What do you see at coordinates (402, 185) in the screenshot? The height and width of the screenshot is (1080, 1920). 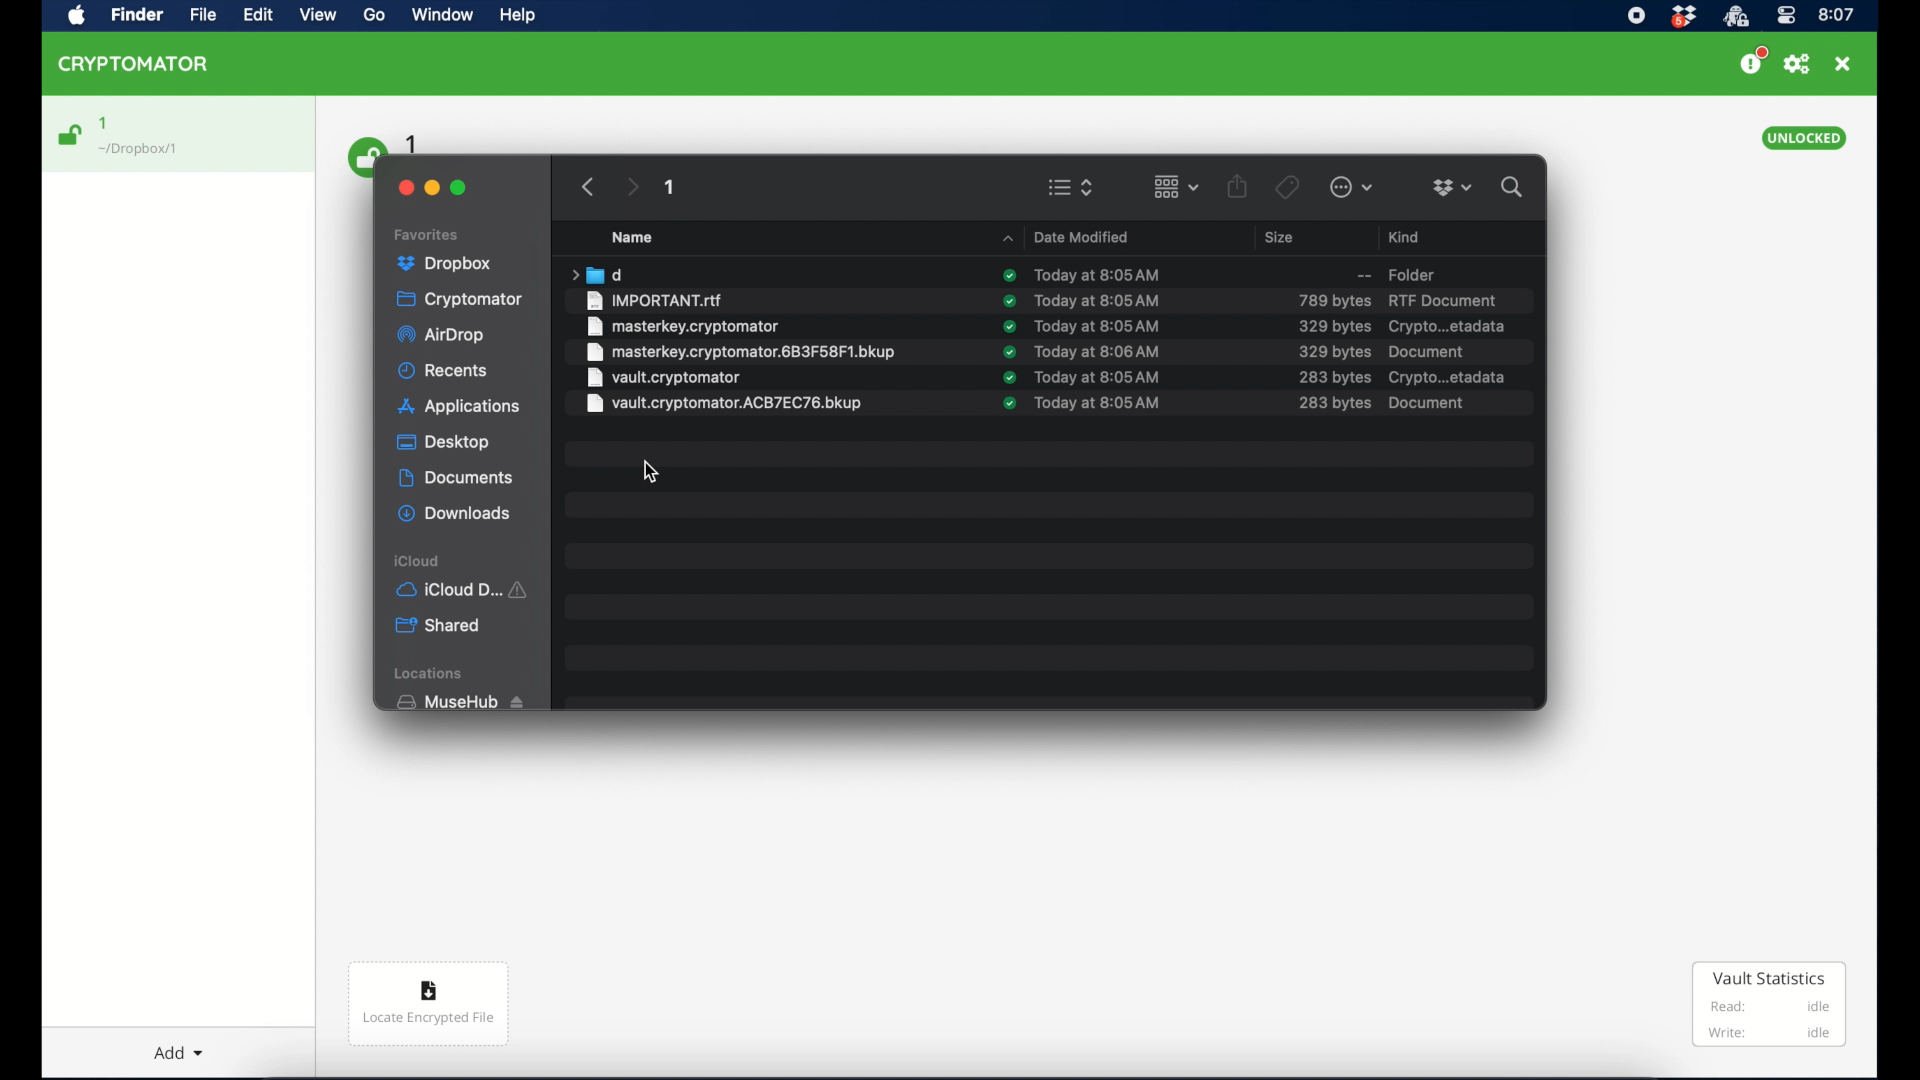 I see `close` at bounding box center [402, 185].